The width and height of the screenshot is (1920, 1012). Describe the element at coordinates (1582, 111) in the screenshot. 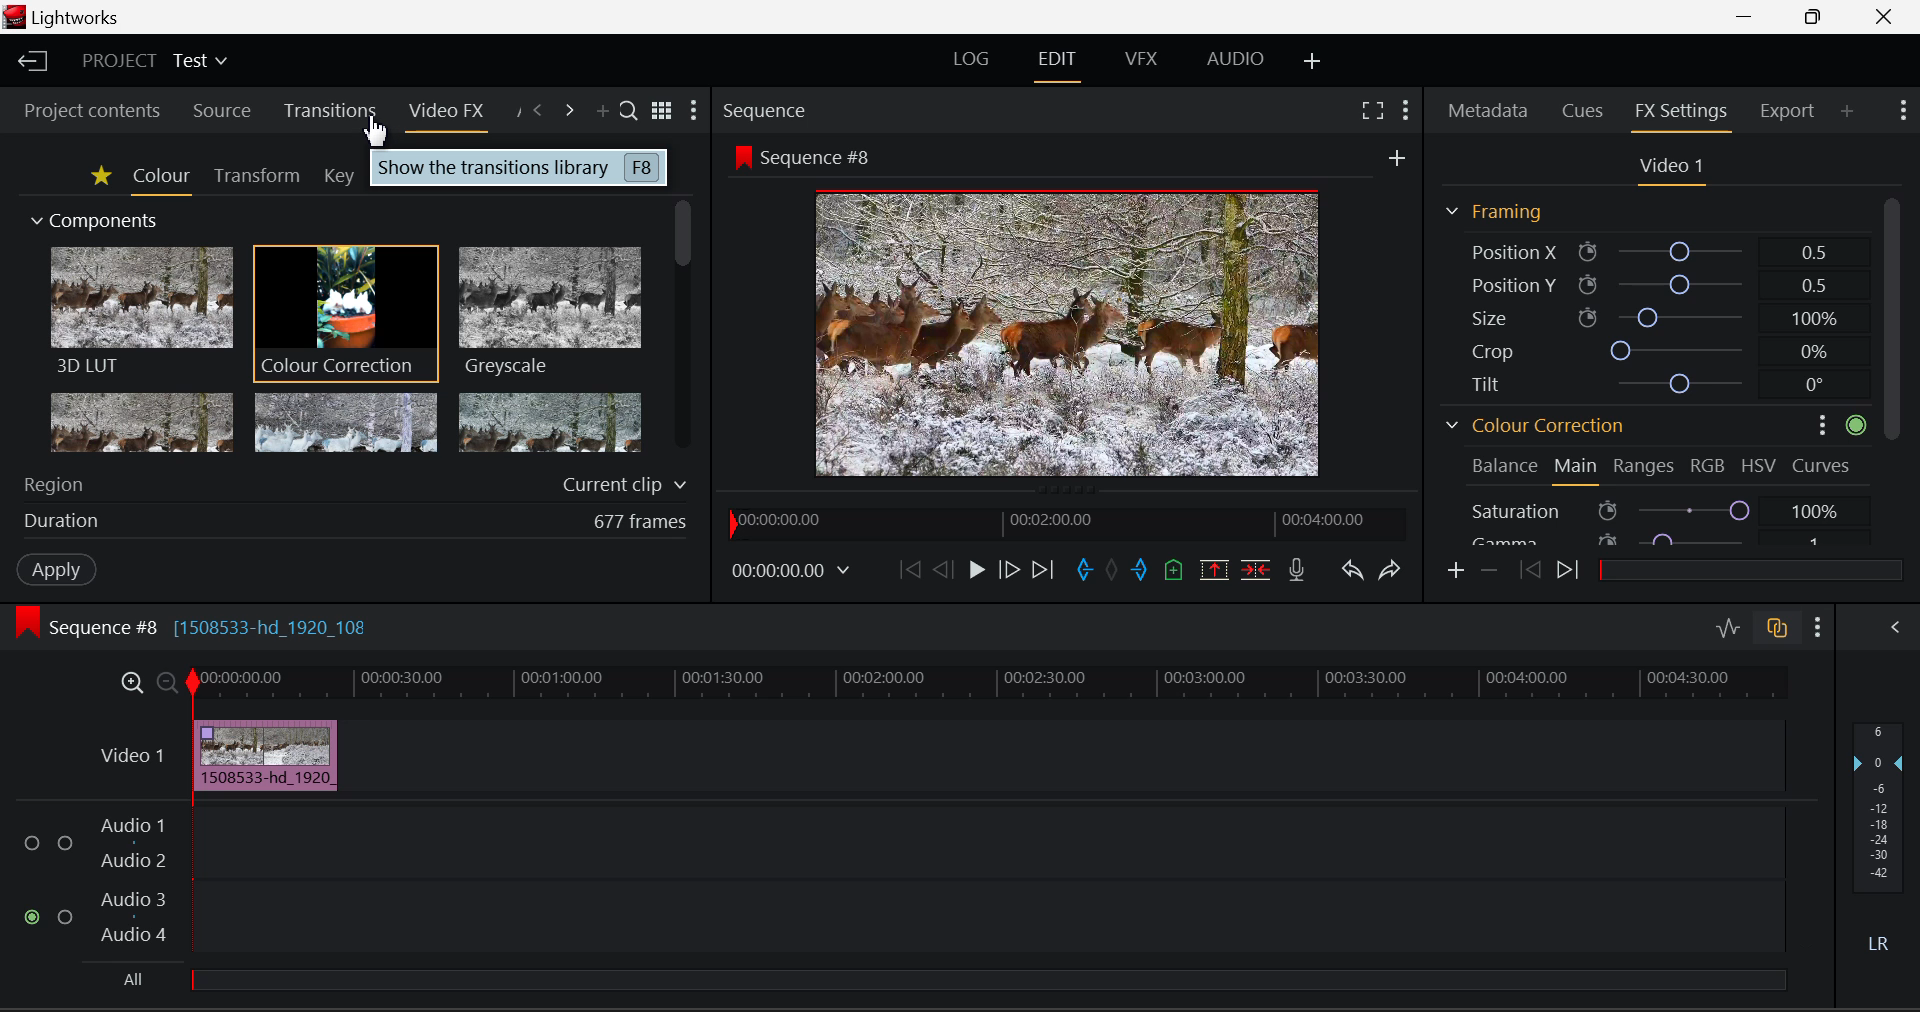

I see `Cues` at that location.